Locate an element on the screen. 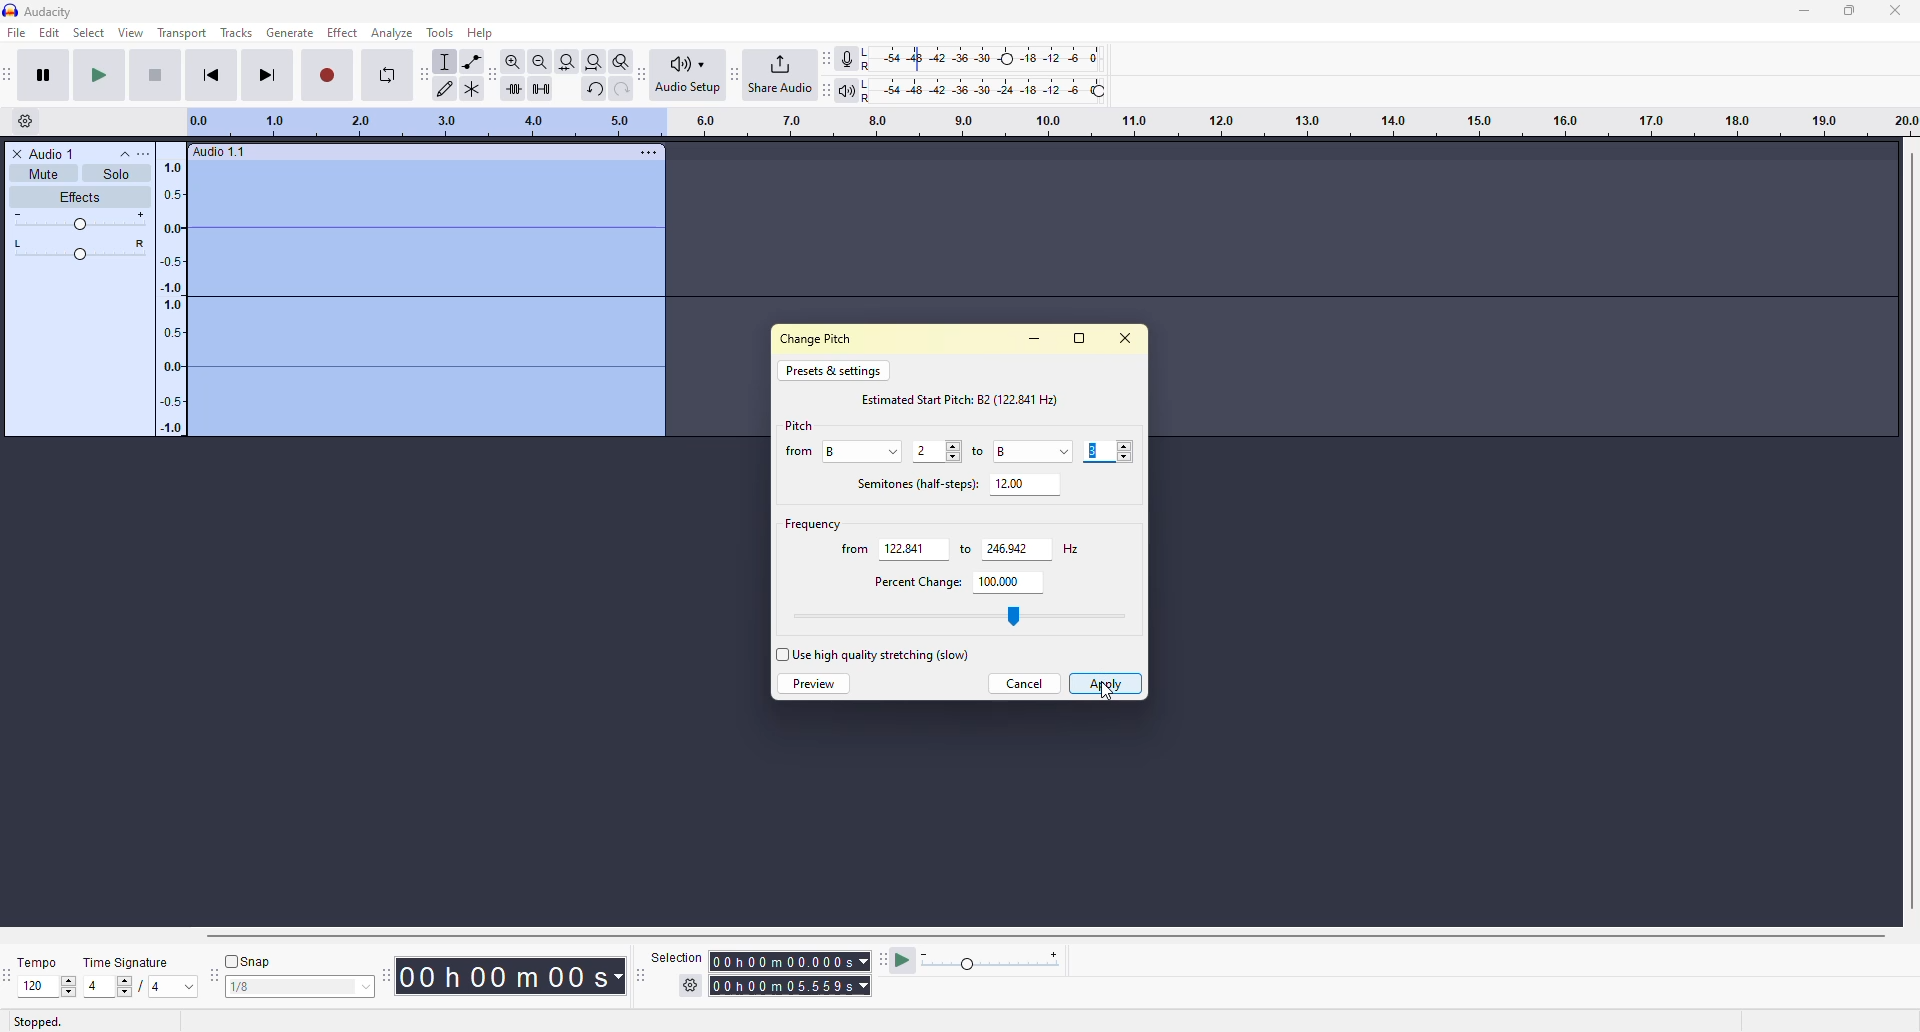  minimize is located at coordinates (1034, 337).